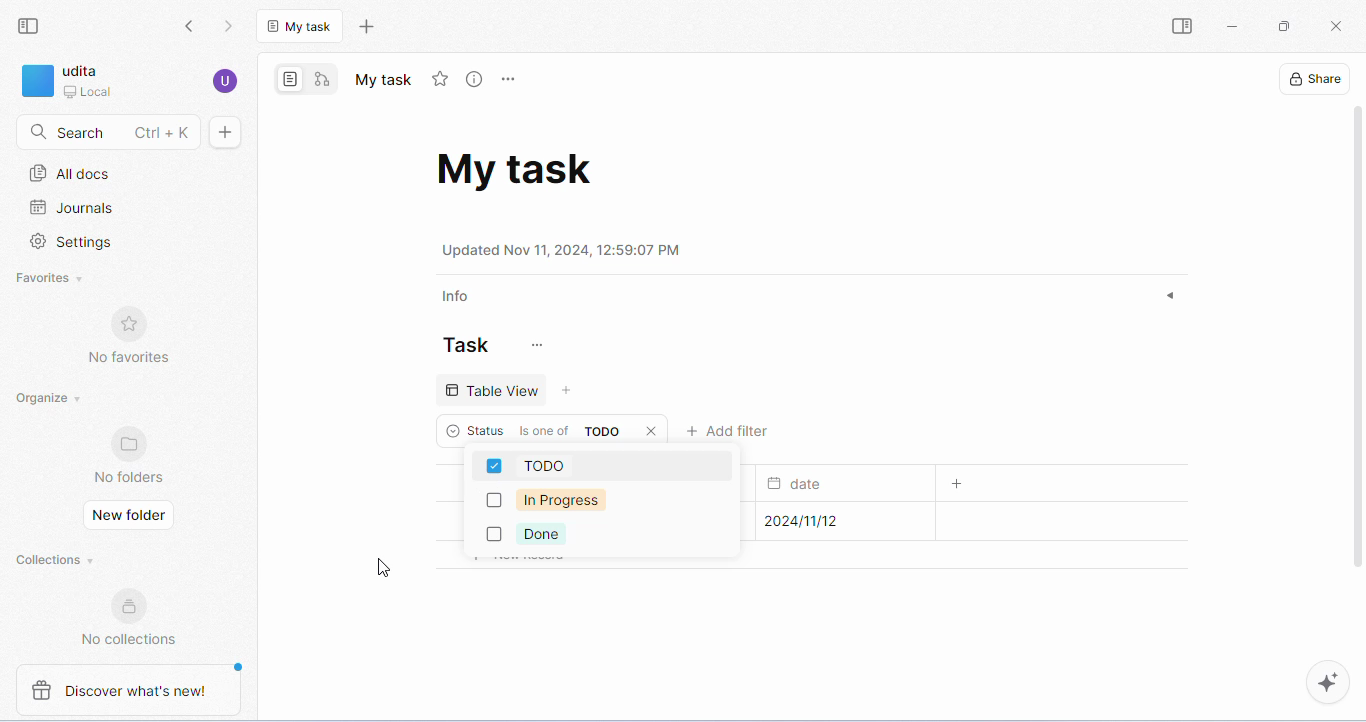 The image size is (1366, 722). What do you see at coordinates (960, 486) in the screenshot?
I see `add column` at bounding box center [960, 486].